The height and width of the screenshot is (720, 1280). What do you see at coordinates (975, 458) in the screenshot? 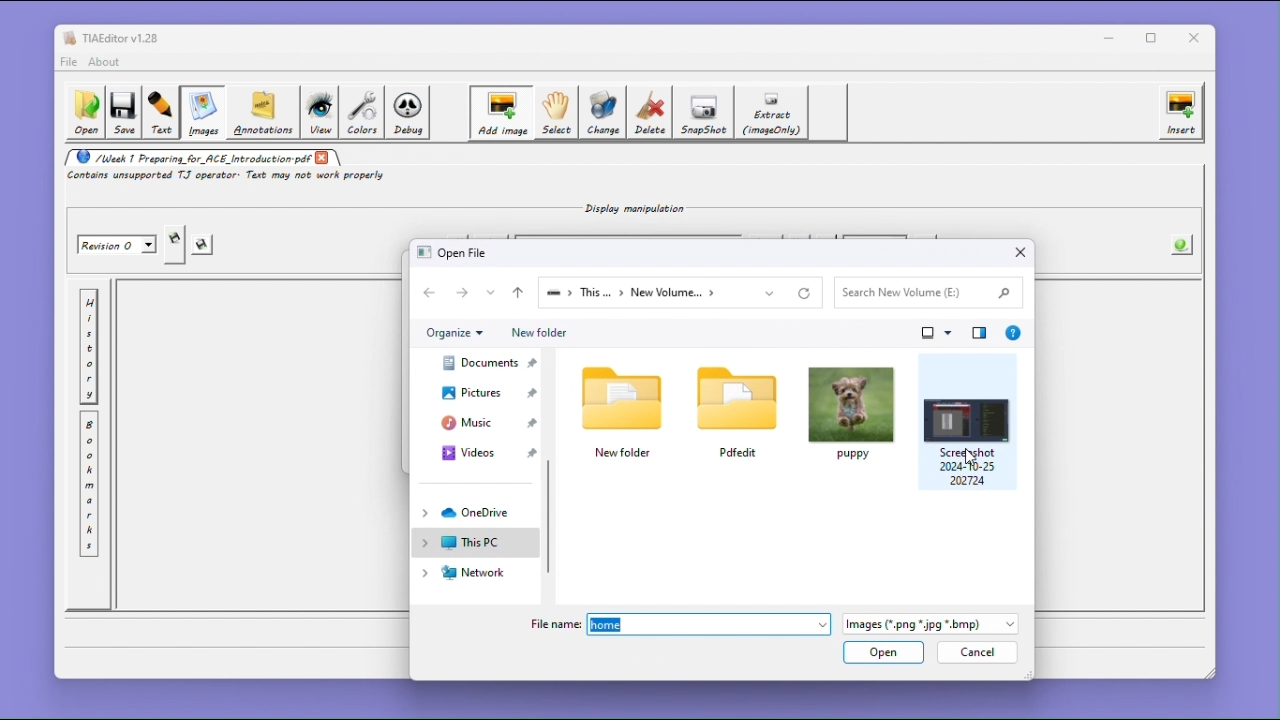
I see `cursor` at bounding box center [975, 458].